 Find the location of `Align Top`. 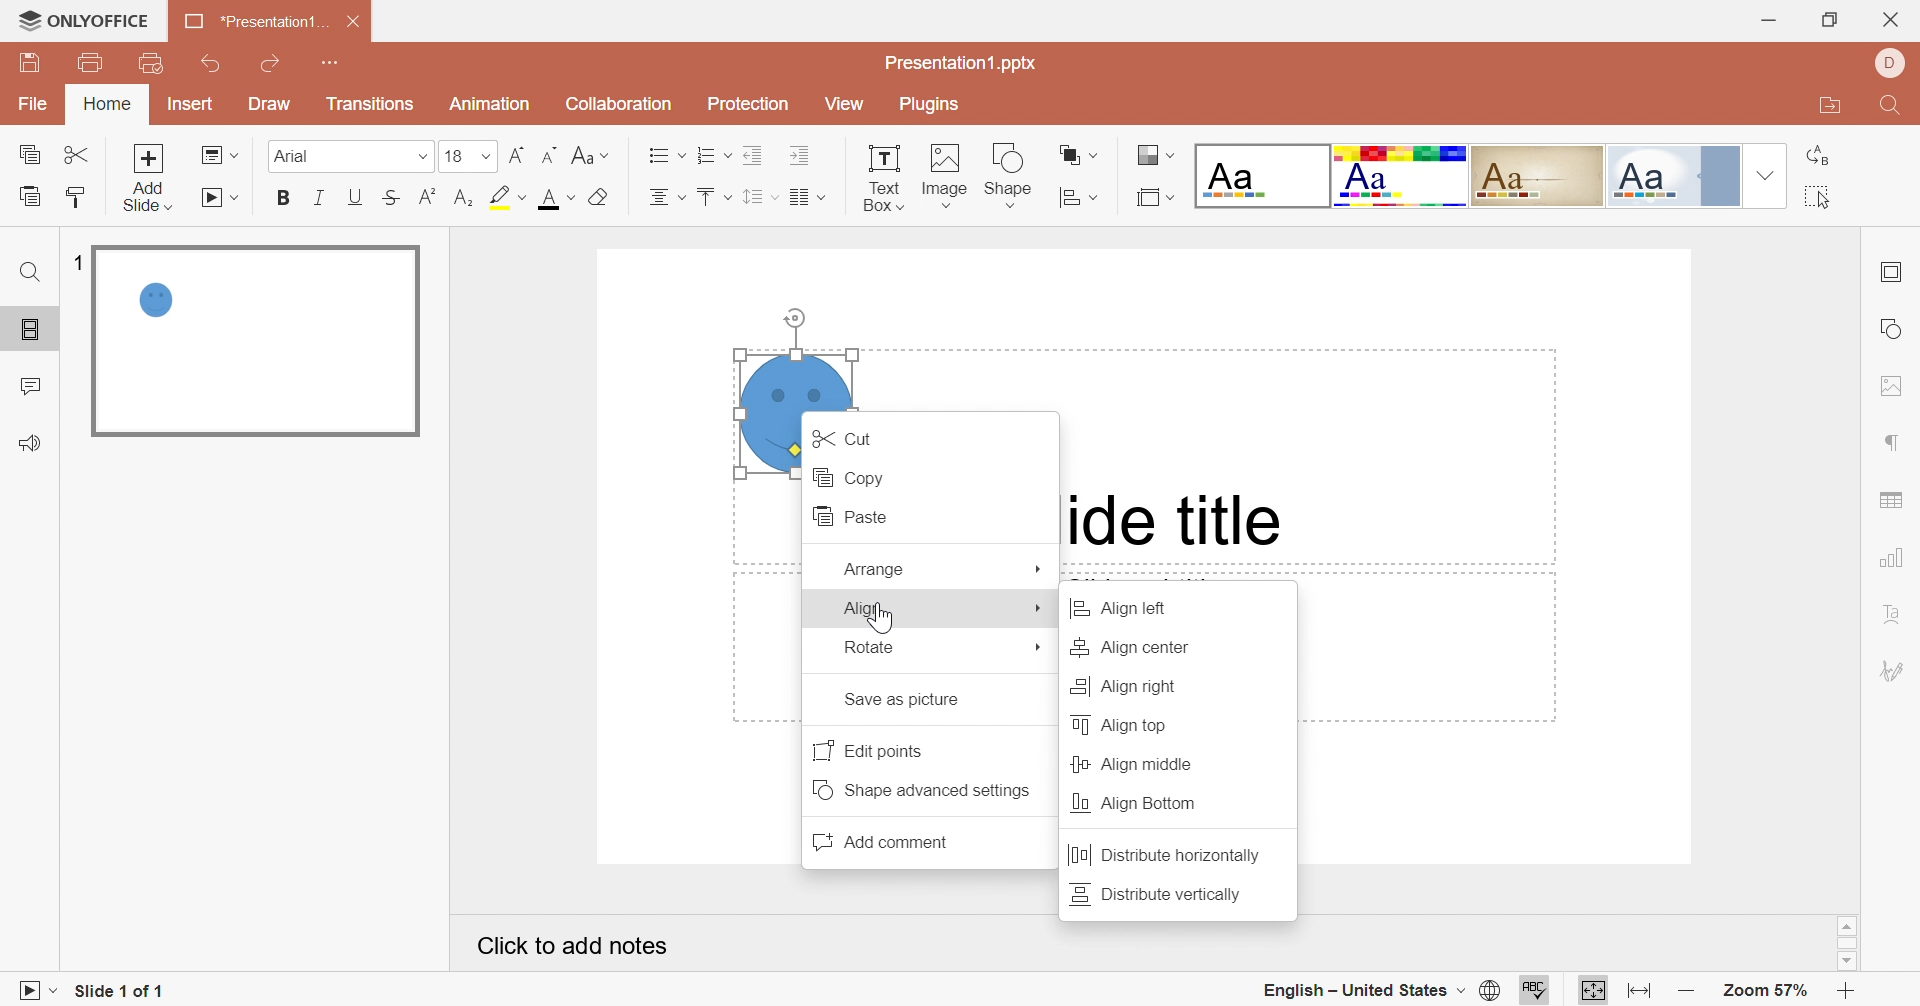

Align Top is located at coordinates (713, 197).